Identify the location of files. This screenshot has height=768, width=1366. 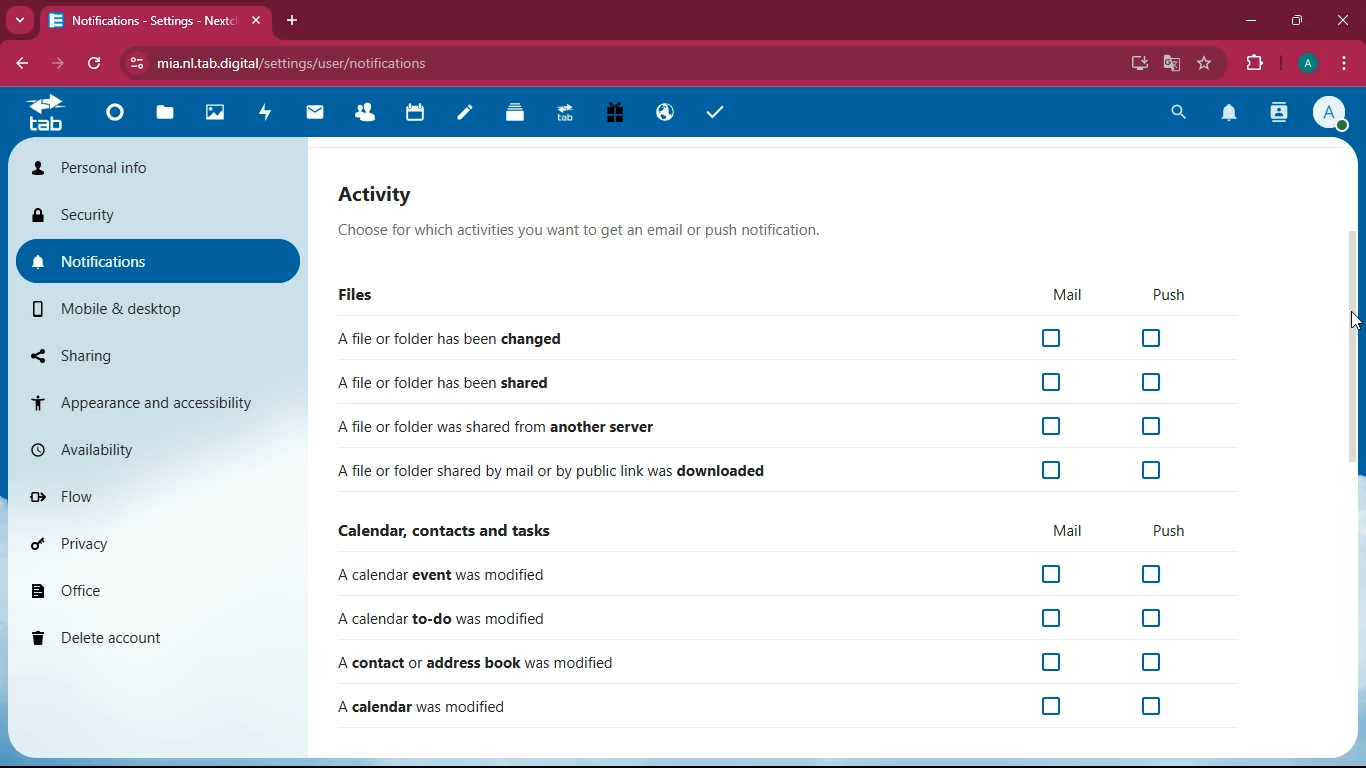
(167, 114).